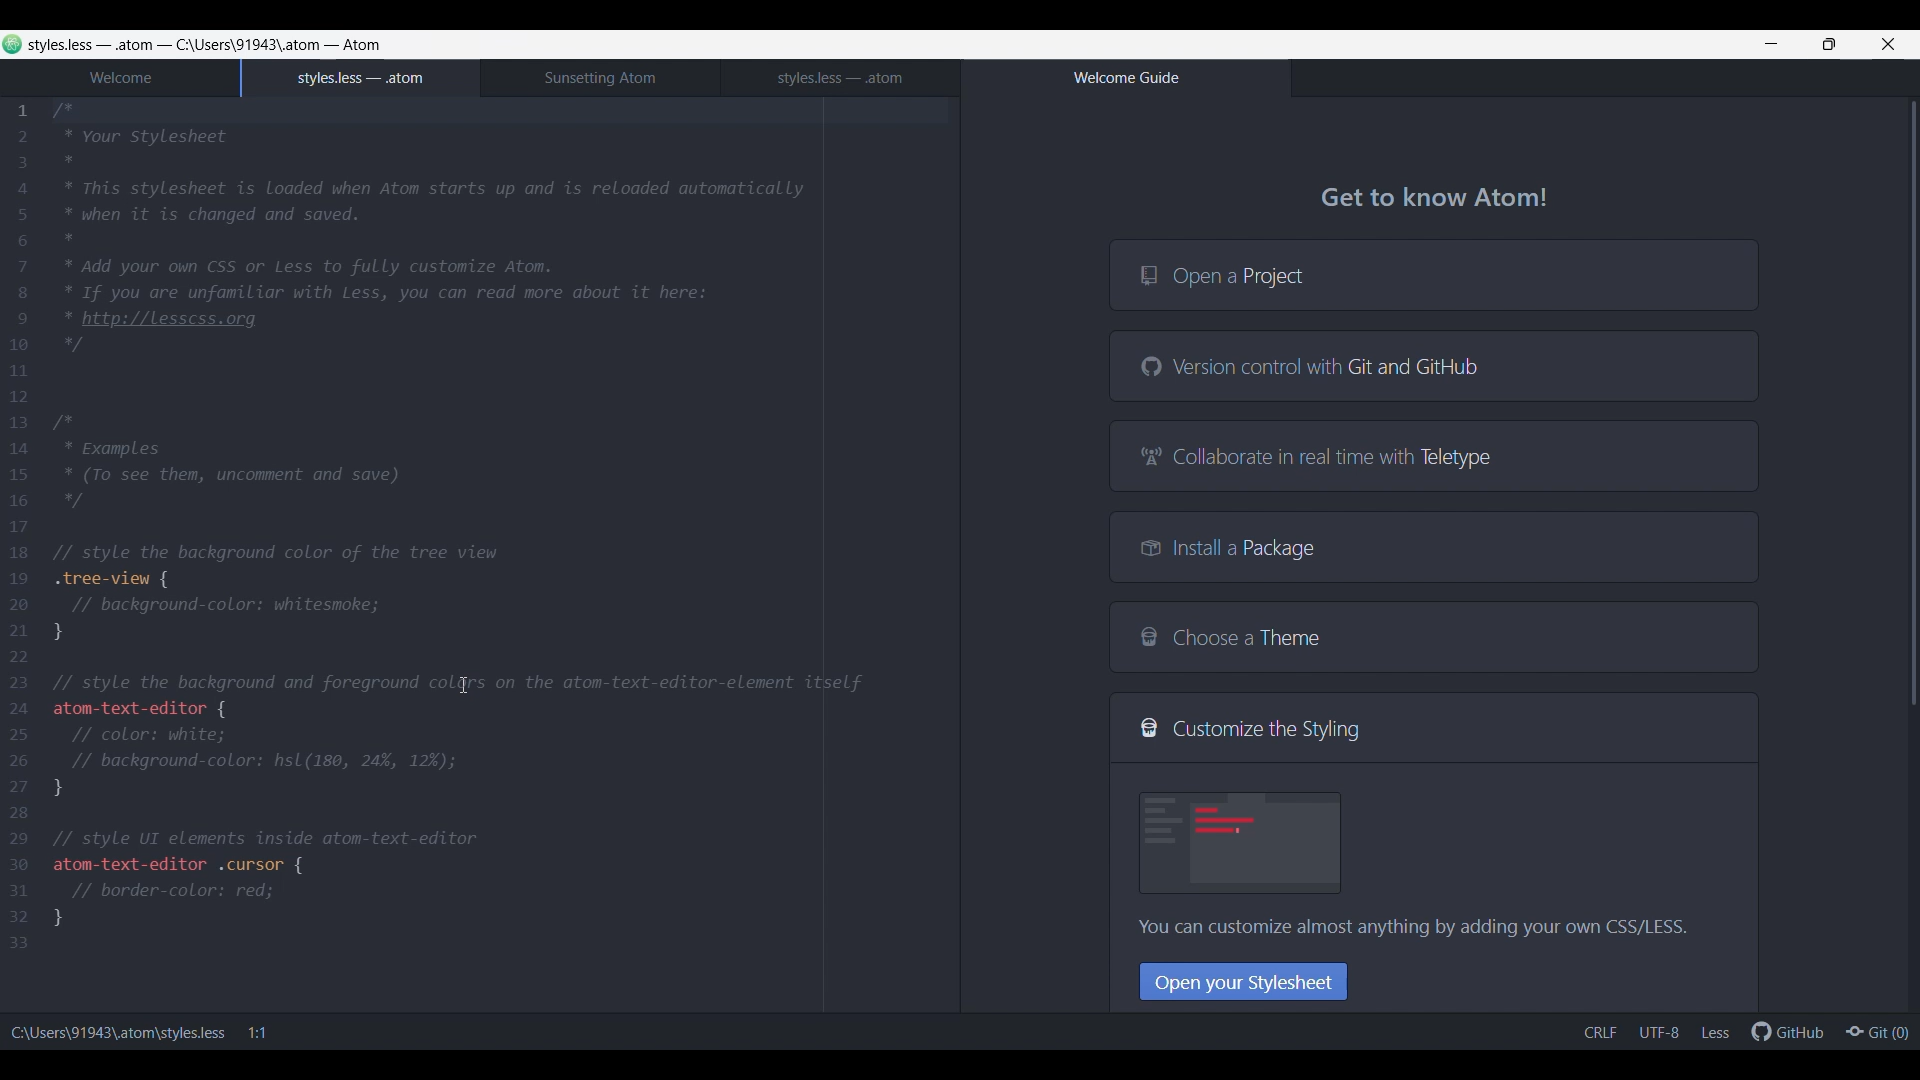  What do you see at coordinates (361, 78) in the screenshot?
I see `Current tab, highlighted` at bounding box center [361, 78].